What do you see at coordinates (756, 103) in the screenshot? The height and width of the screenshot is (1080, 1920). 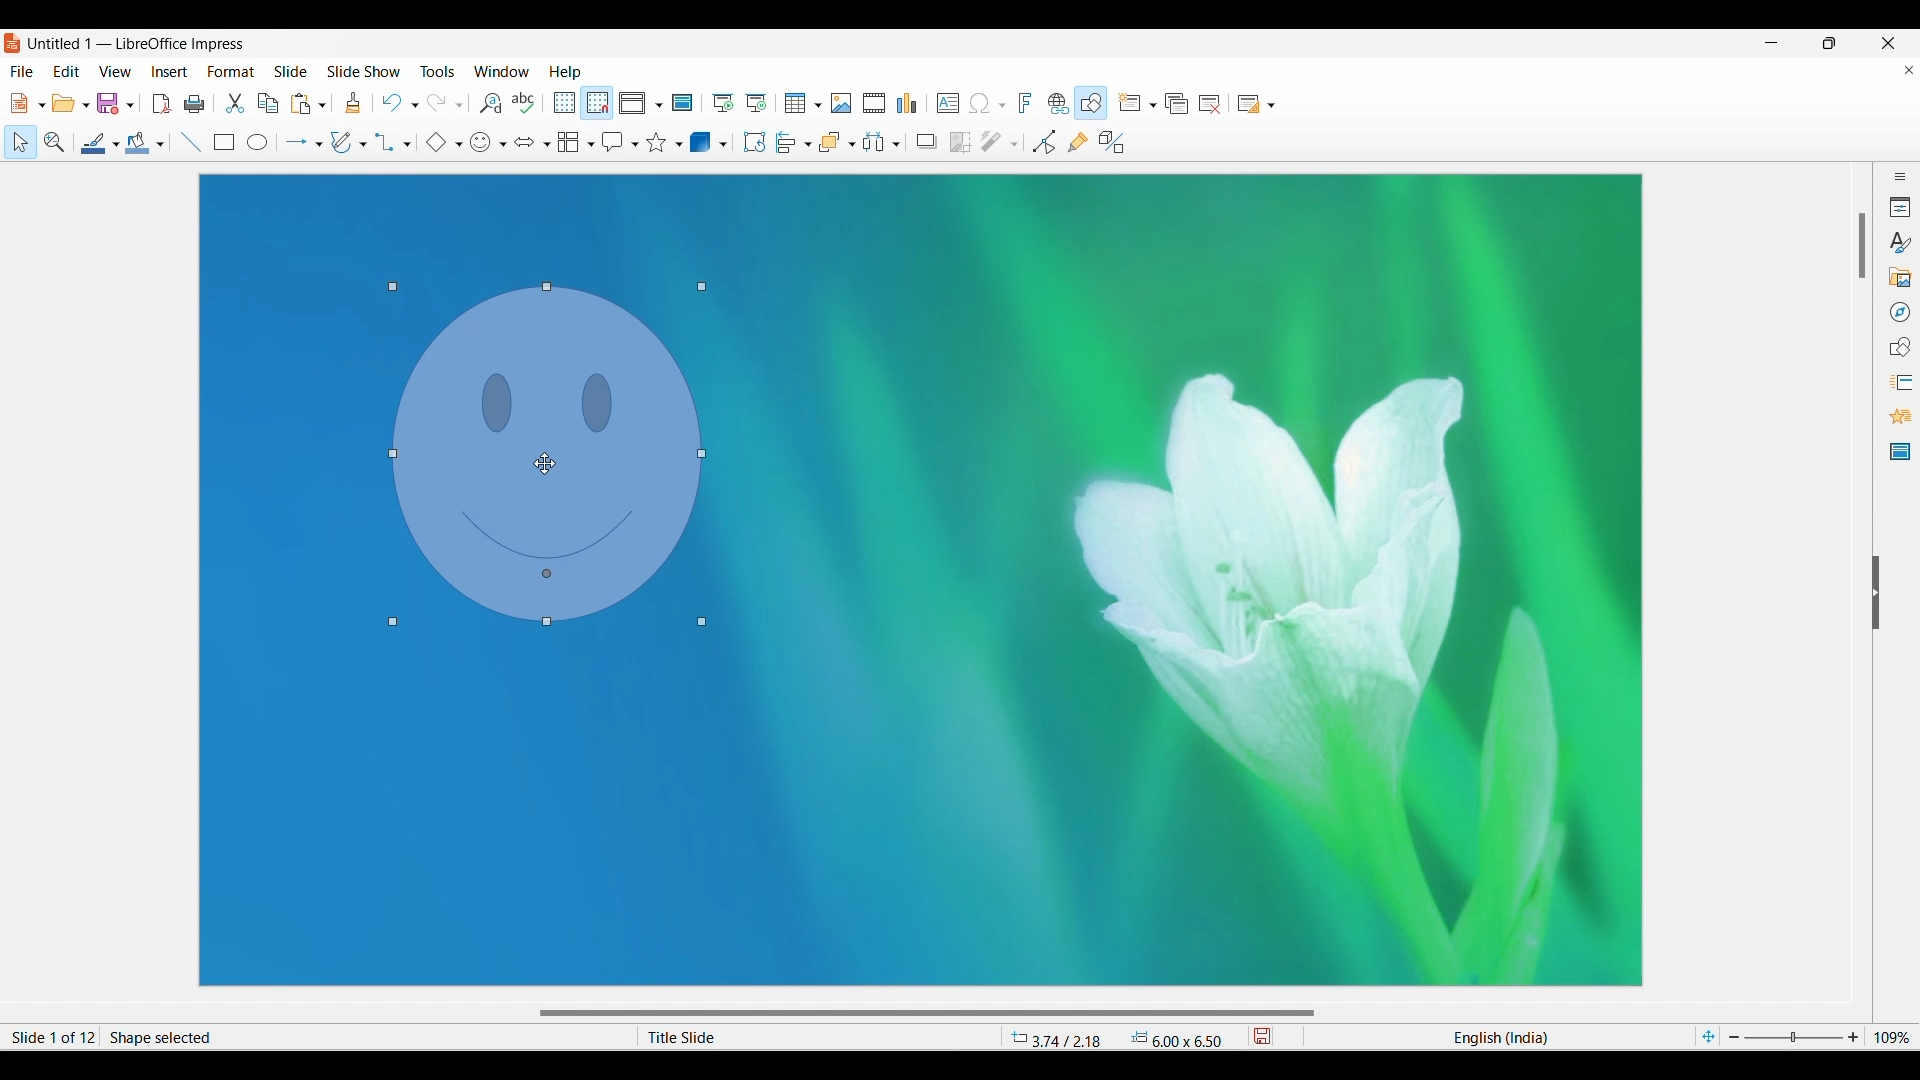 I see `Start from current slide` at bounding box center [756, 103].